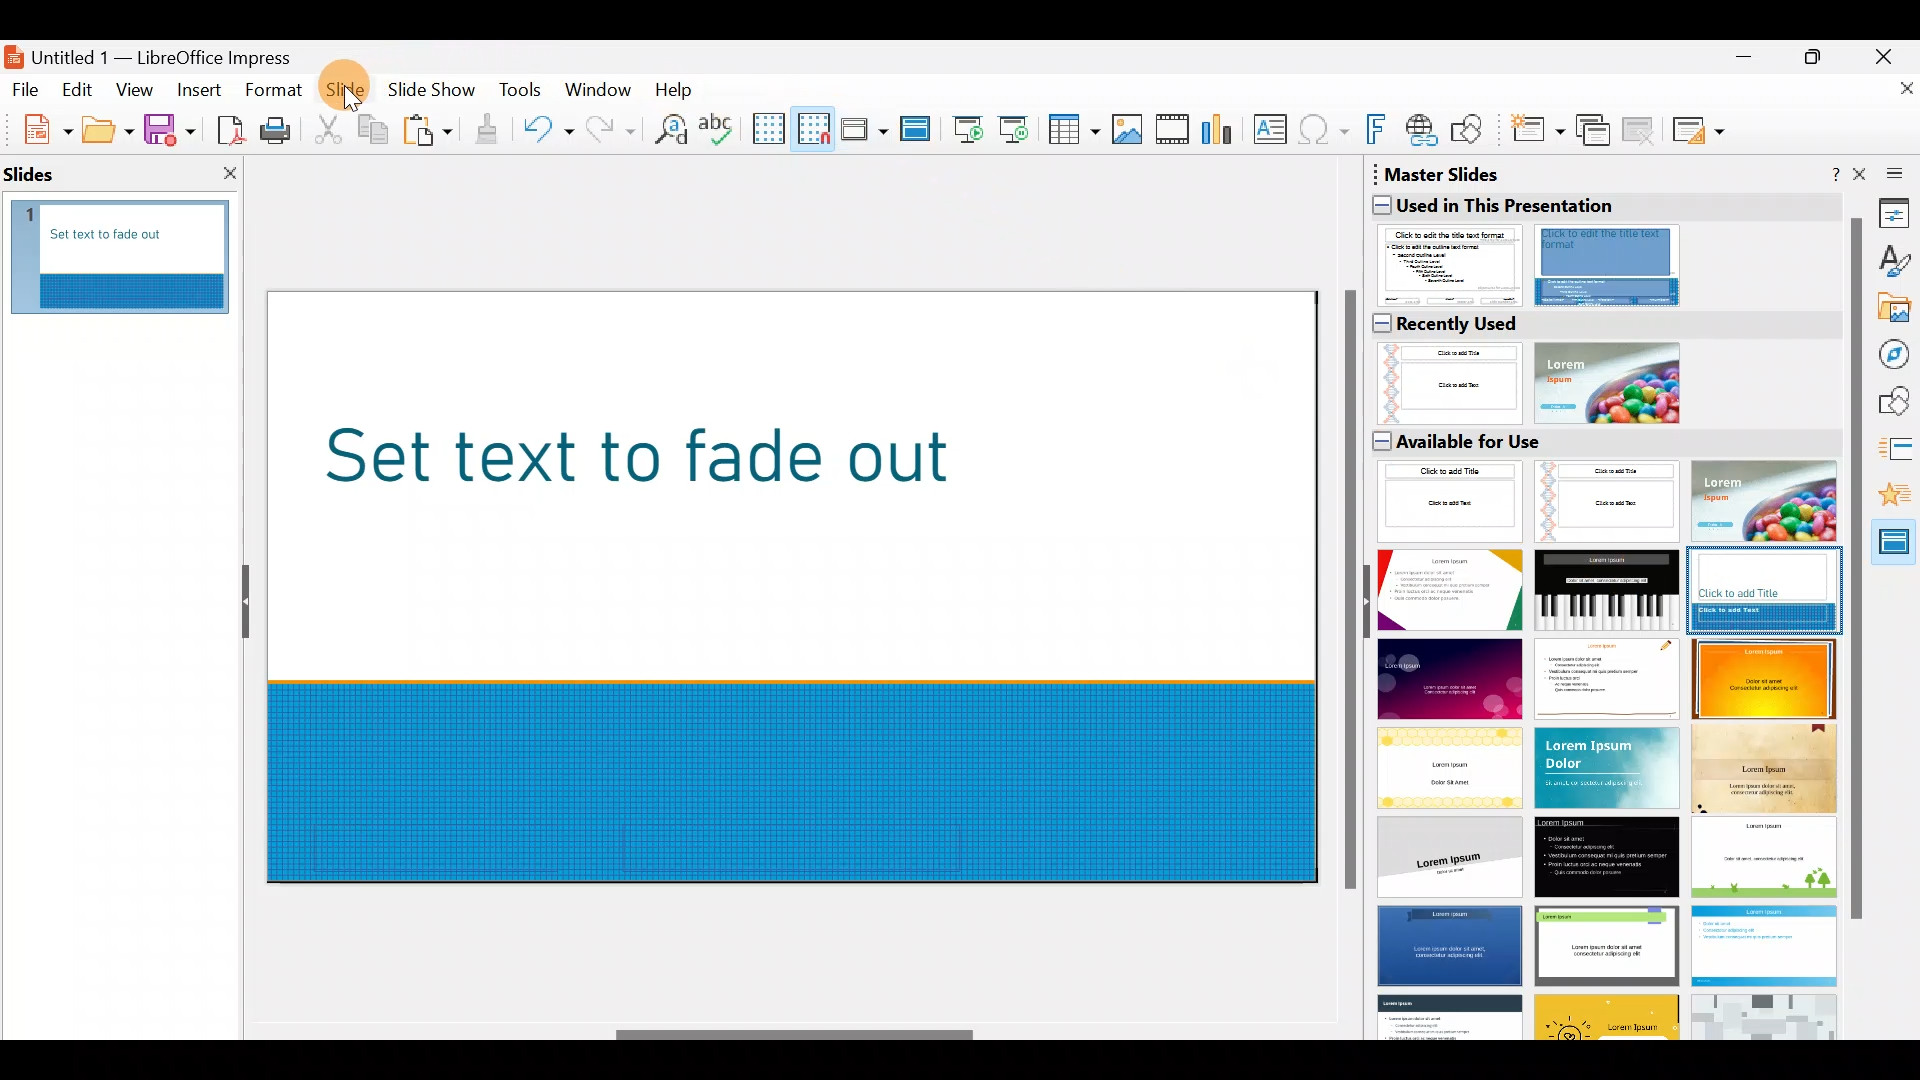 This screenshot has width=1920, height=1080. Describe the element at coordinates (1222, 131) in the screenshot. I see `Insert chart` at that location.